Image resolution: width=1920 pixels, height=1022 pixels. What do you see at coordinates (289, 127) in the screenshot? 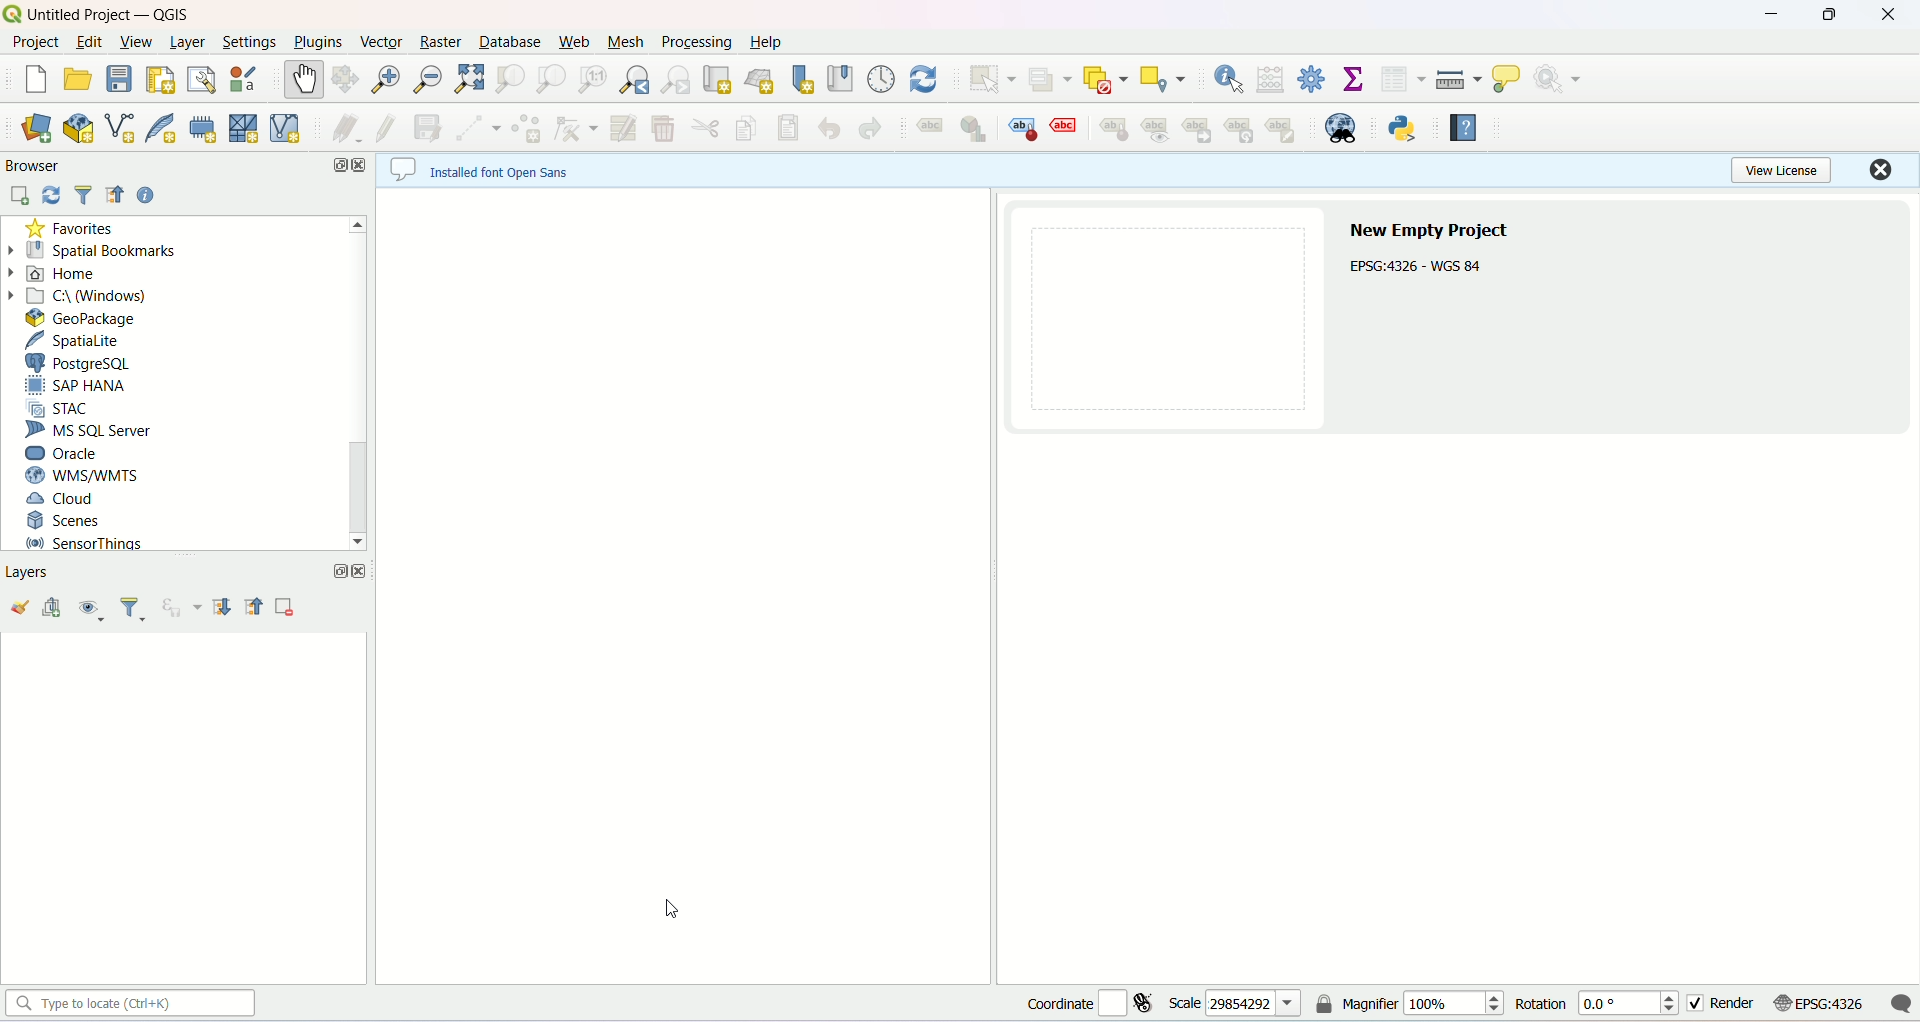
I see `new virtual layer` at bounding box center [289, 127].